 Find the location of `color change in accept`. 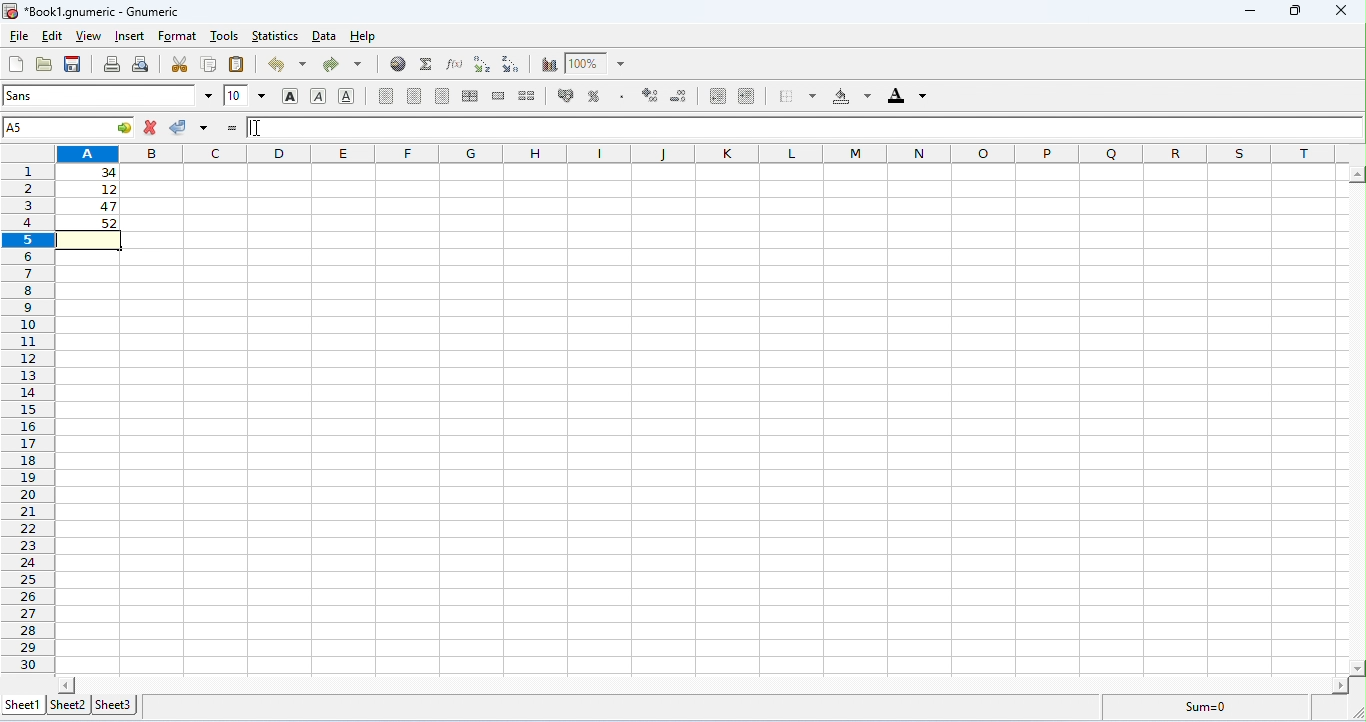

color change in accept is located at coordinates (188, 127).